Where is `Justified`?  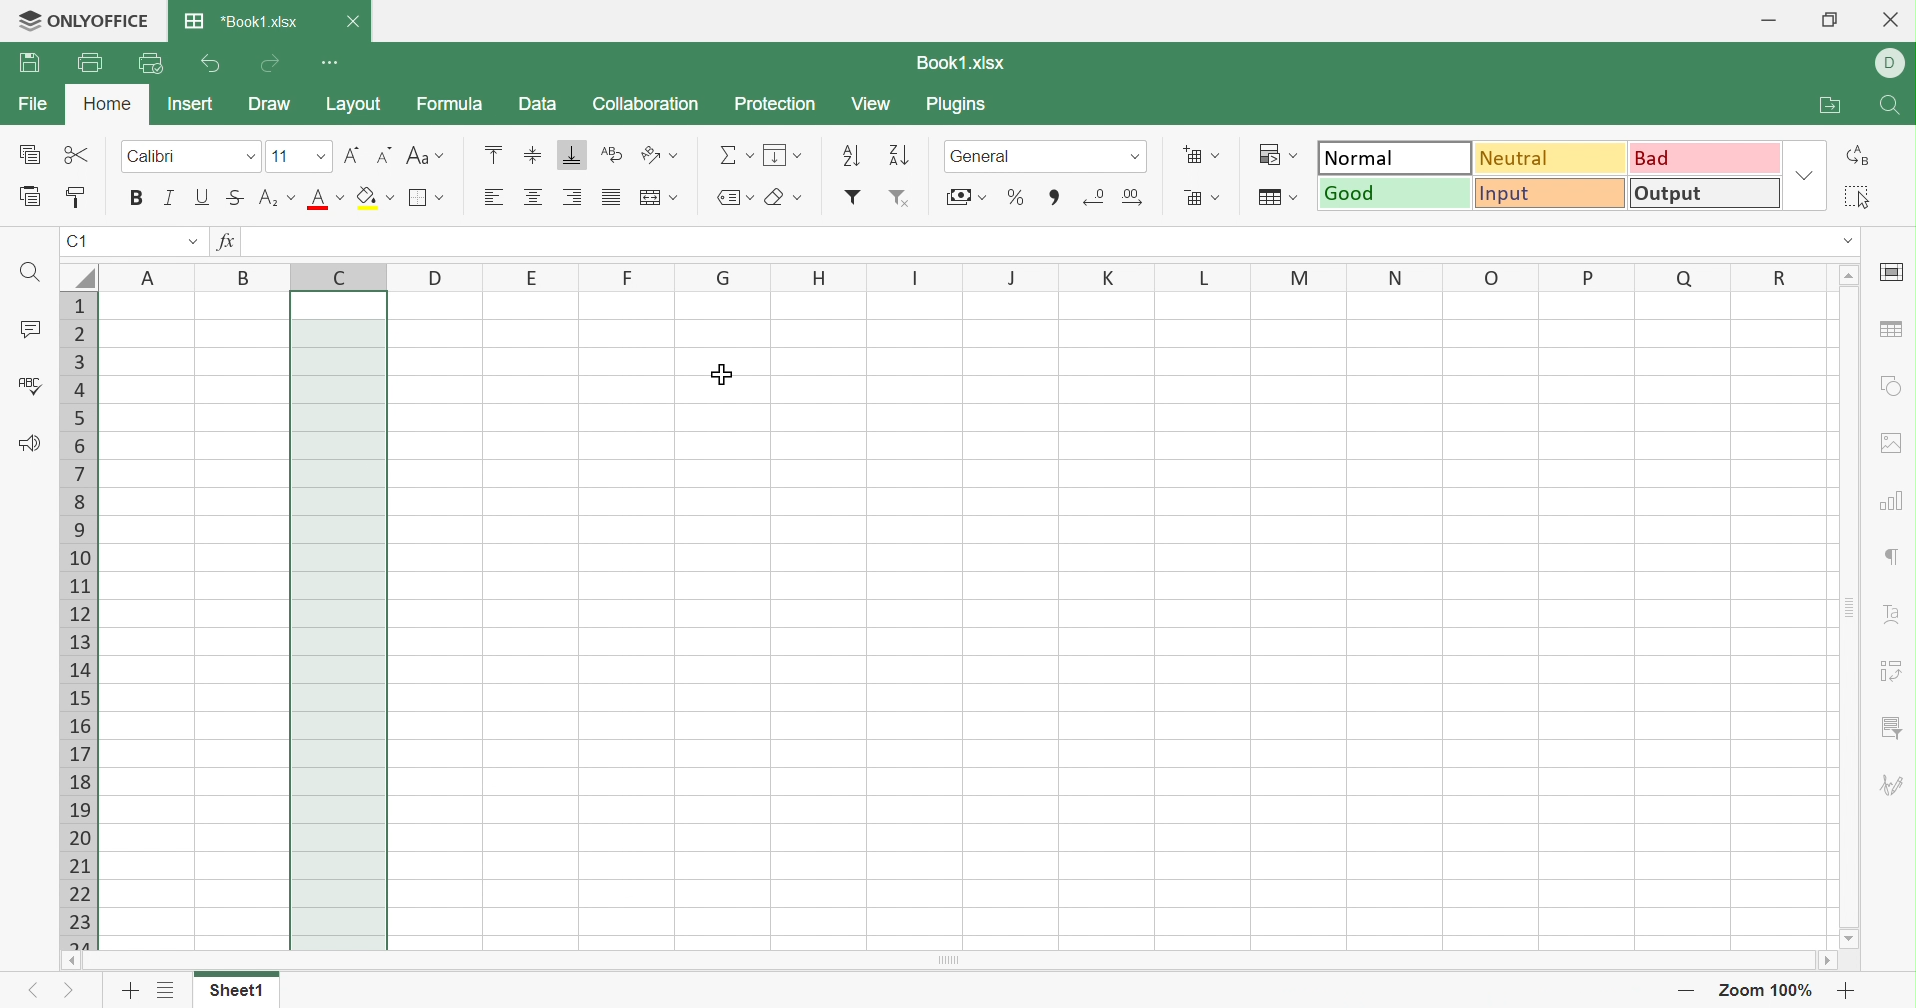
Justified is located at coordinates (608, 196).